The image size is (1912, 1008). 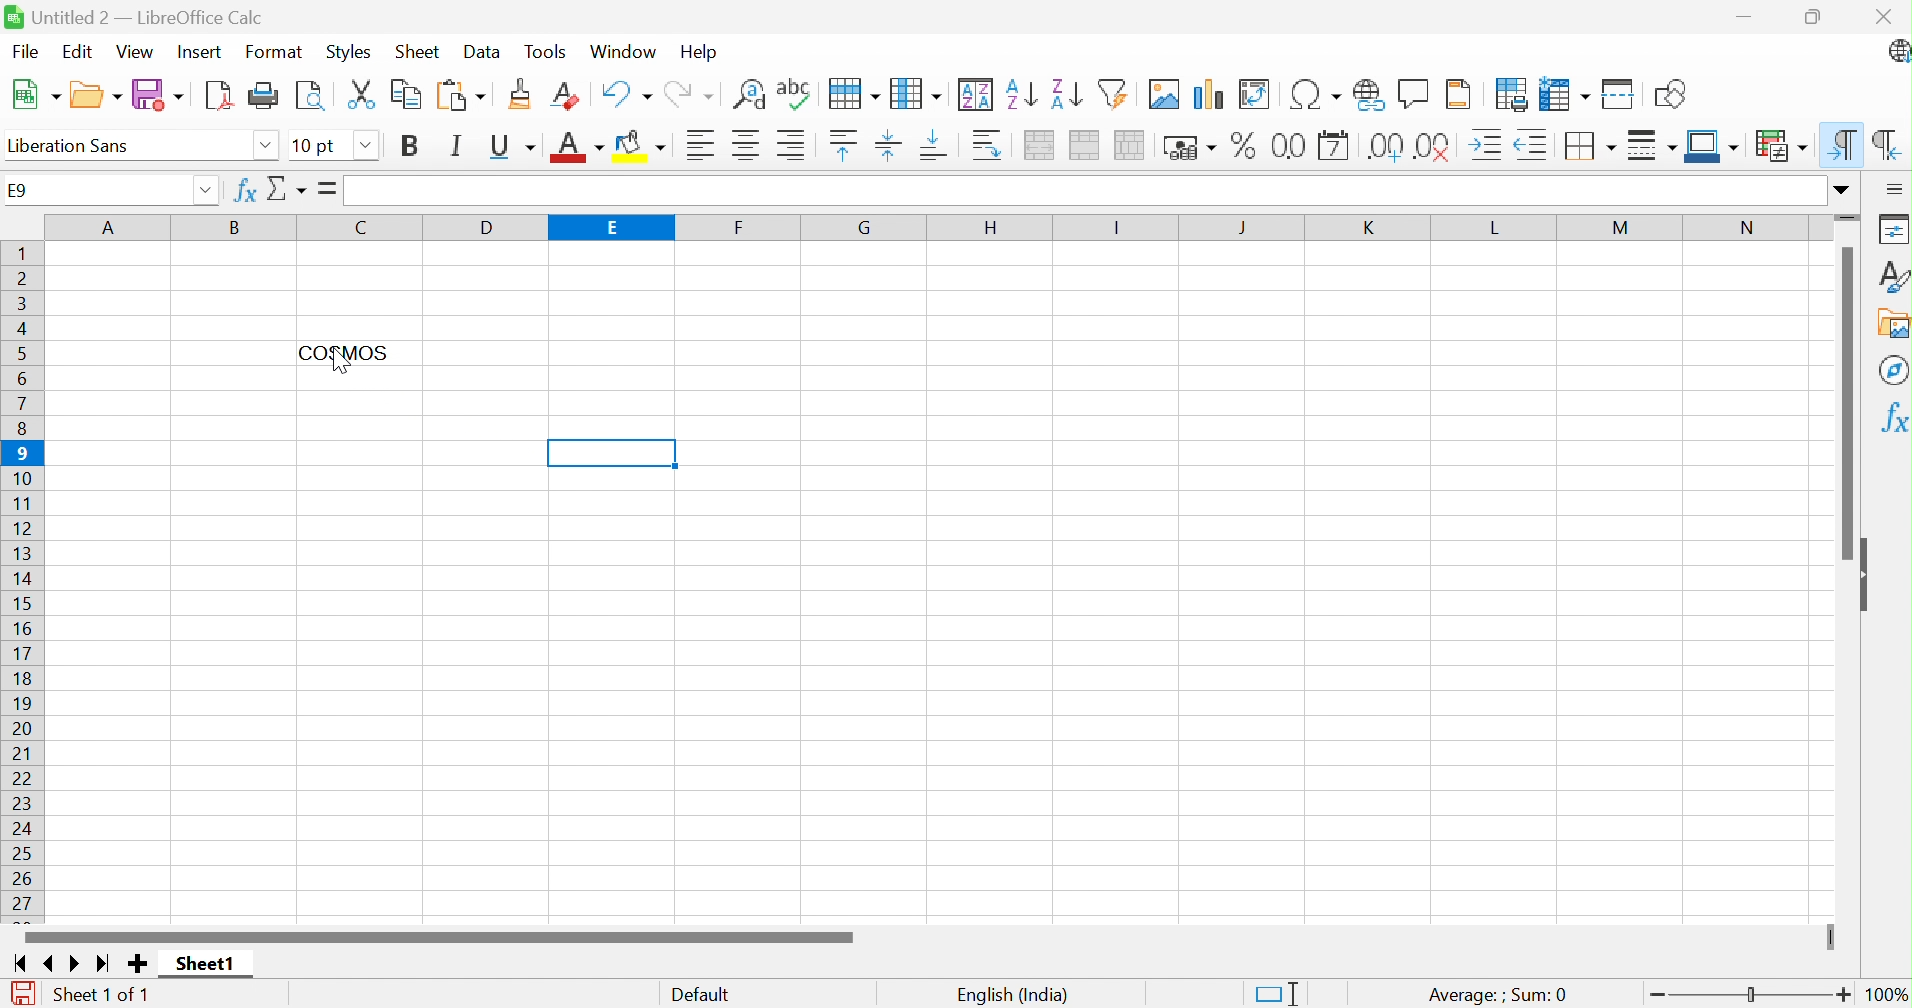 What do you see at coordinates (1818, 18) in the screenshot?
I see `Restore down` at bounding box center [1818, 18].